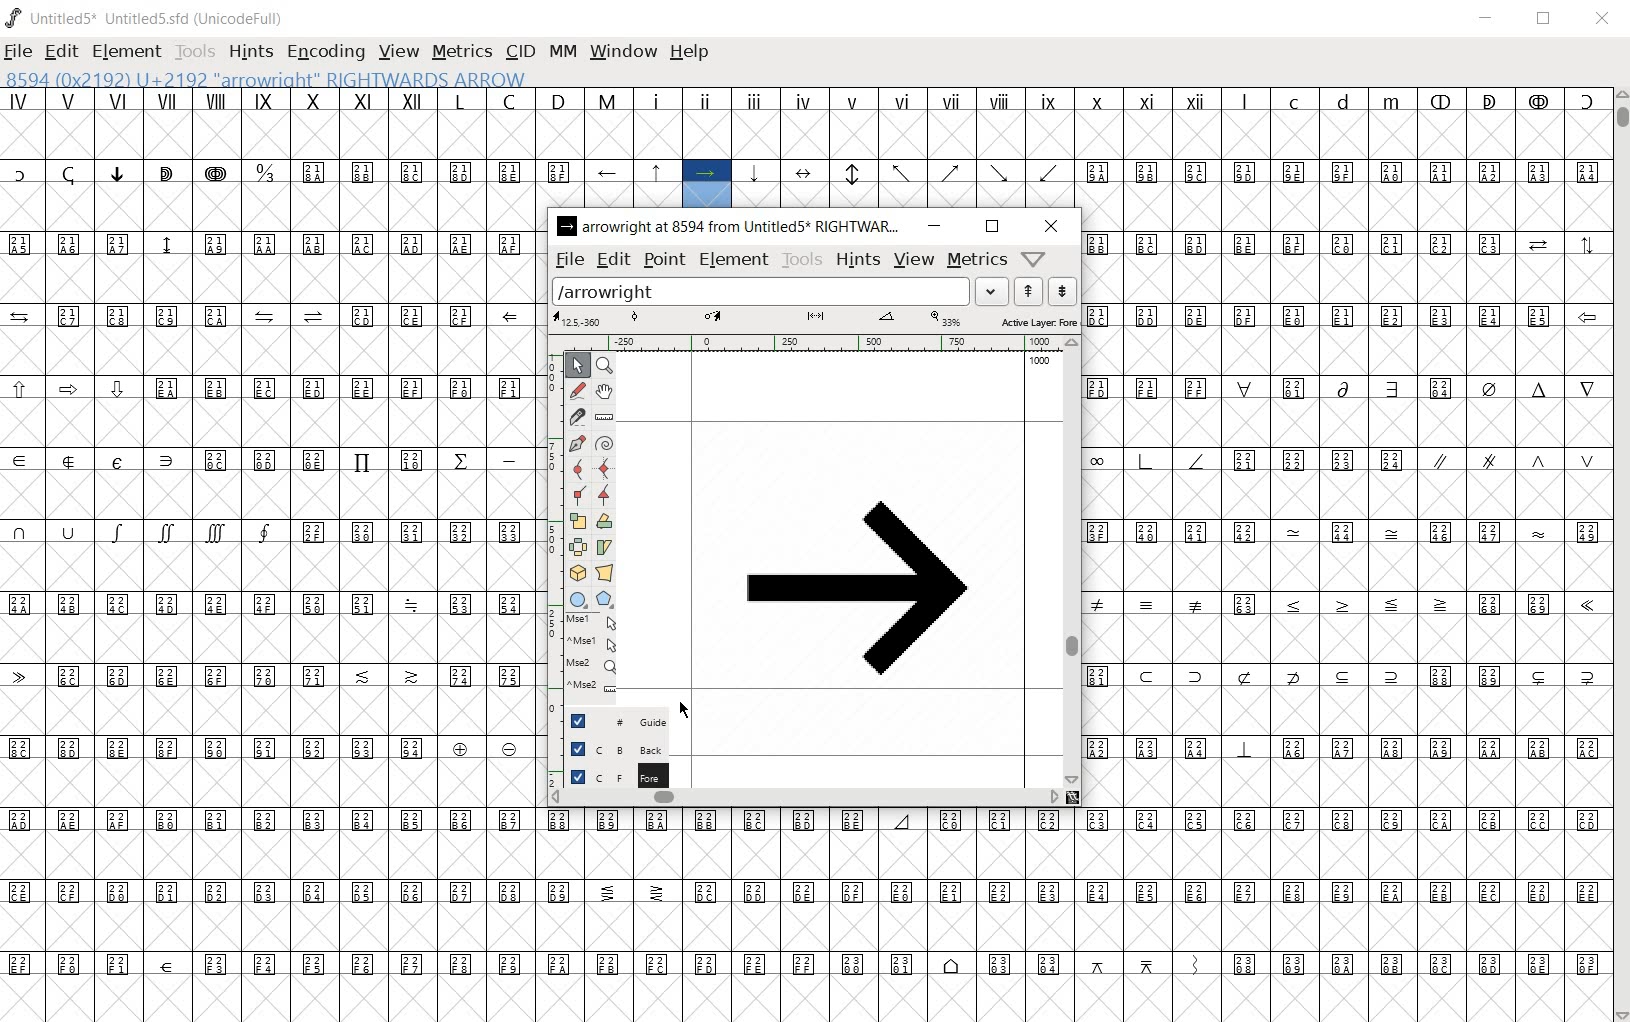 The image size is (1630, 1022). Describe the element at coordinates (248, 51) in the screenshot. I see `HINTS` at that location.